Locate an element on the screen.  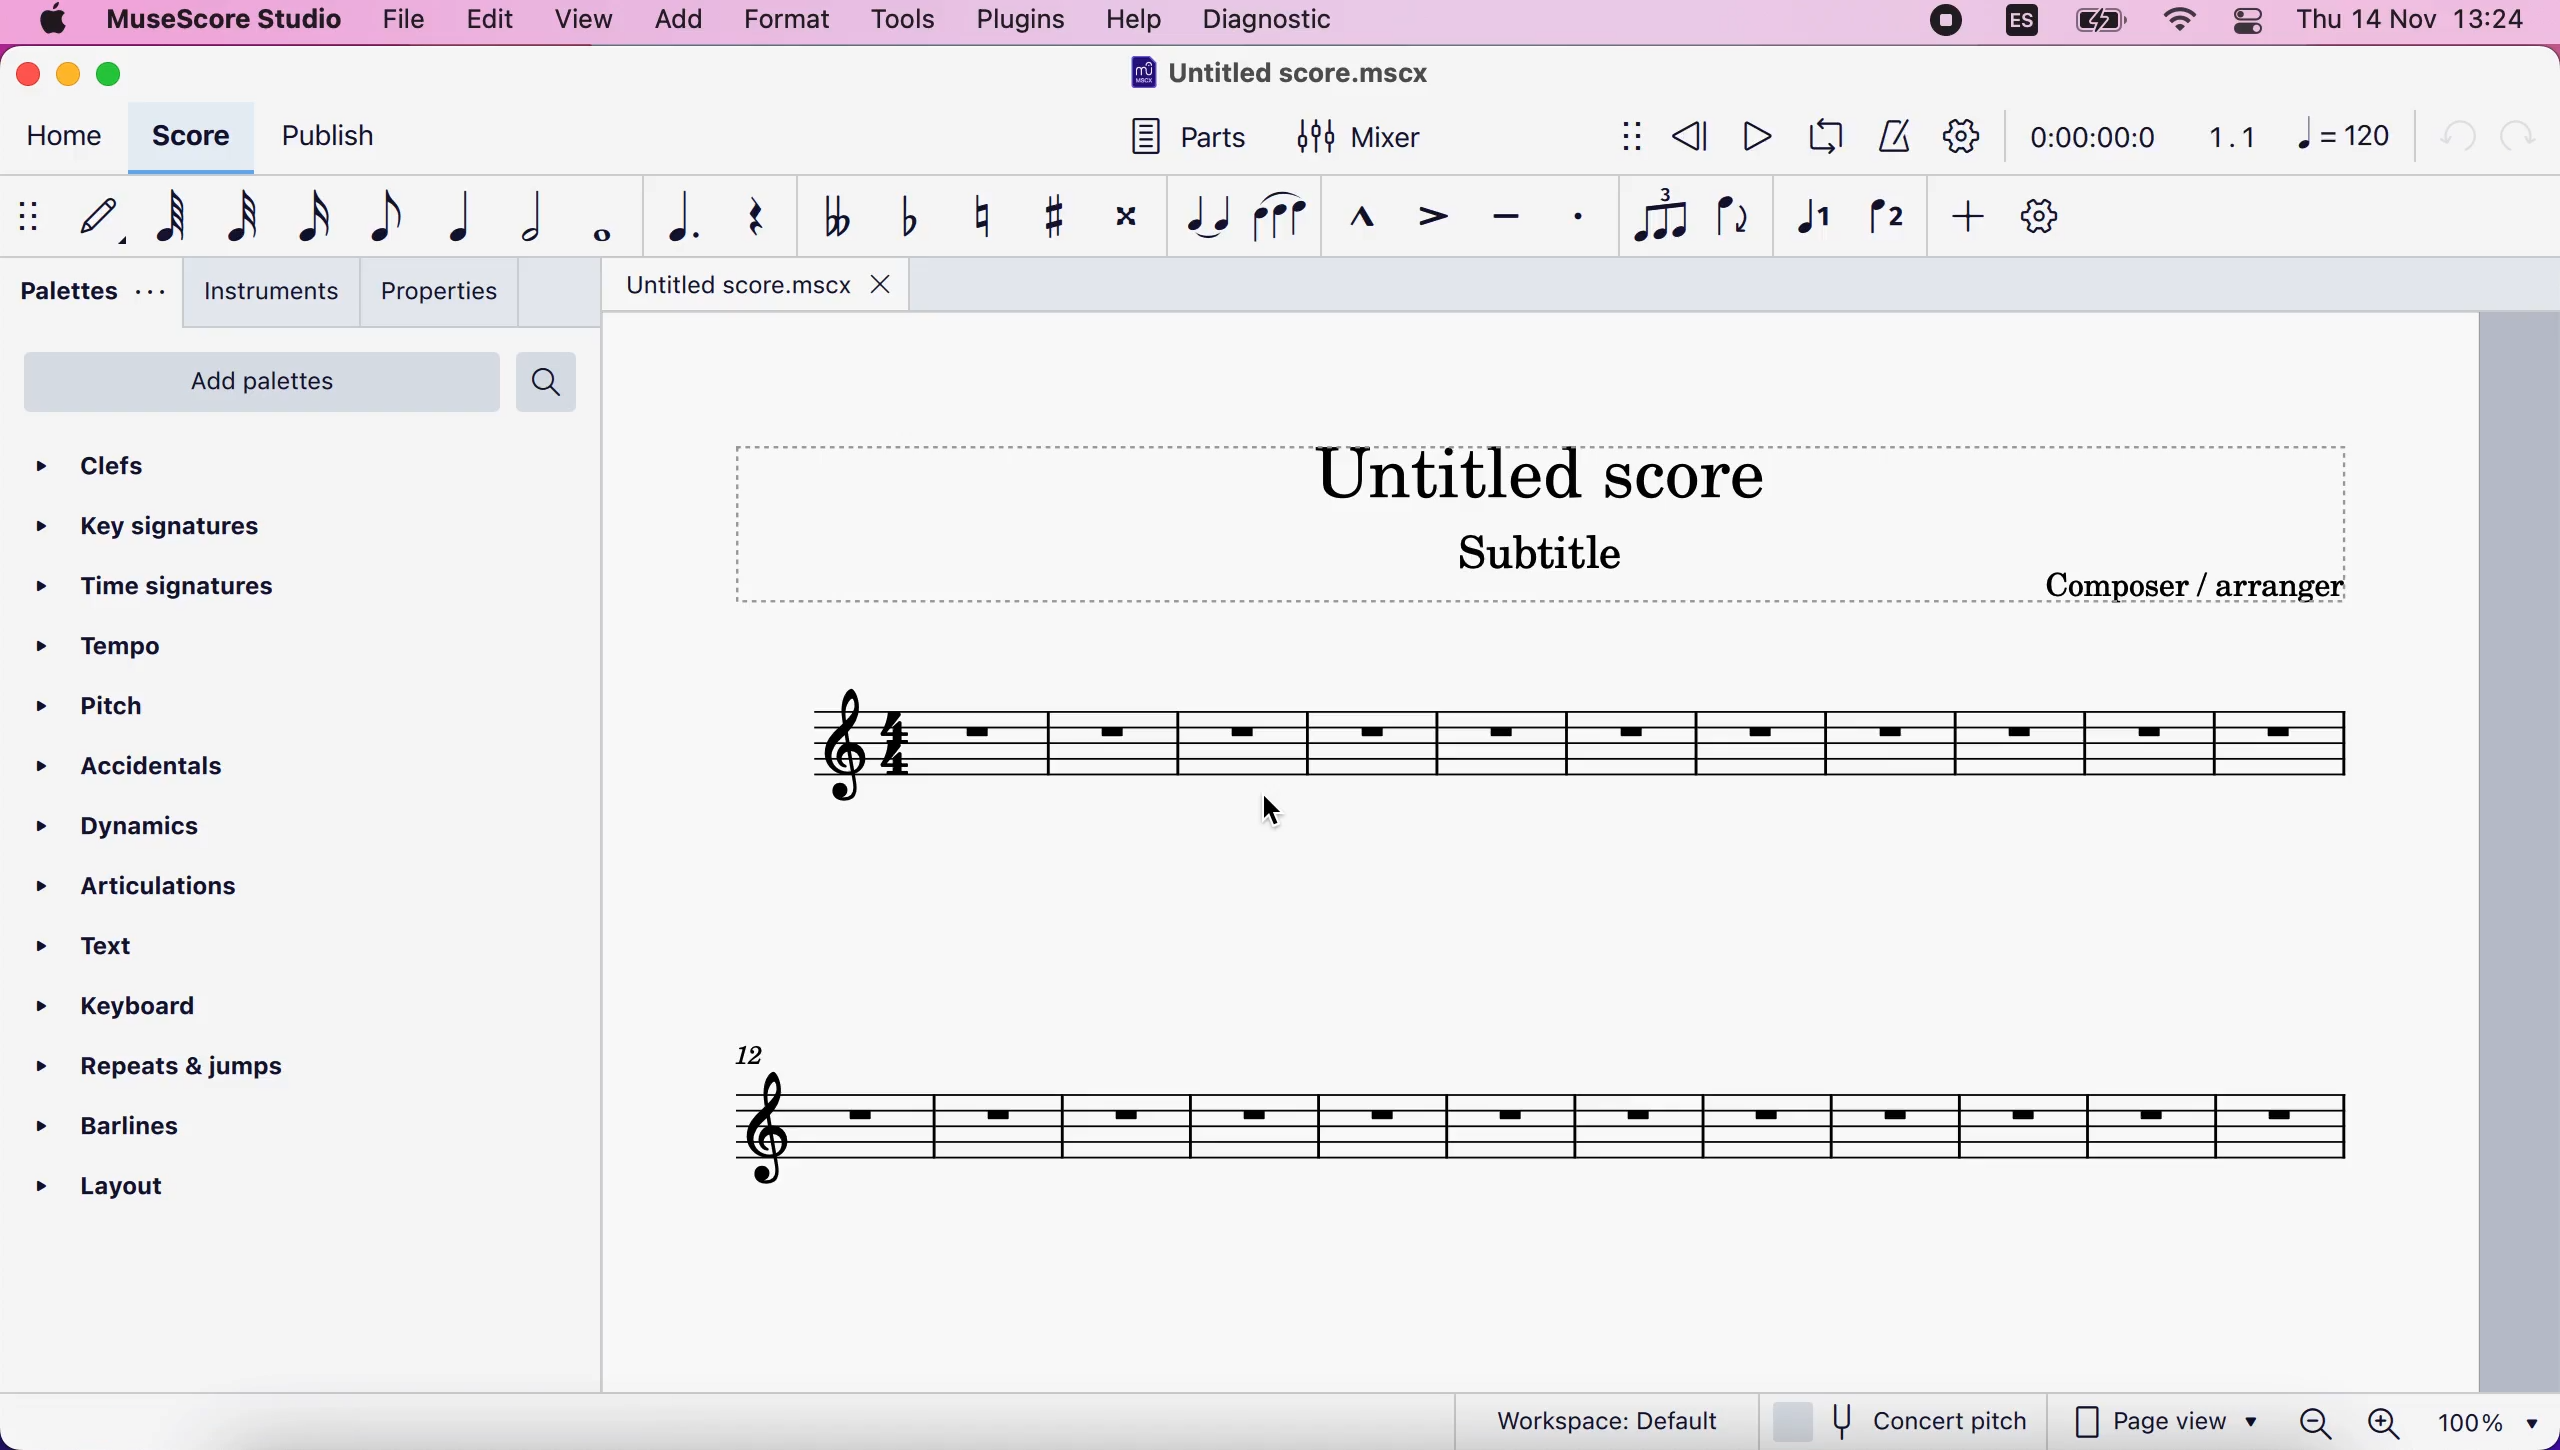
mac logo is located at coordinates (51, 23).